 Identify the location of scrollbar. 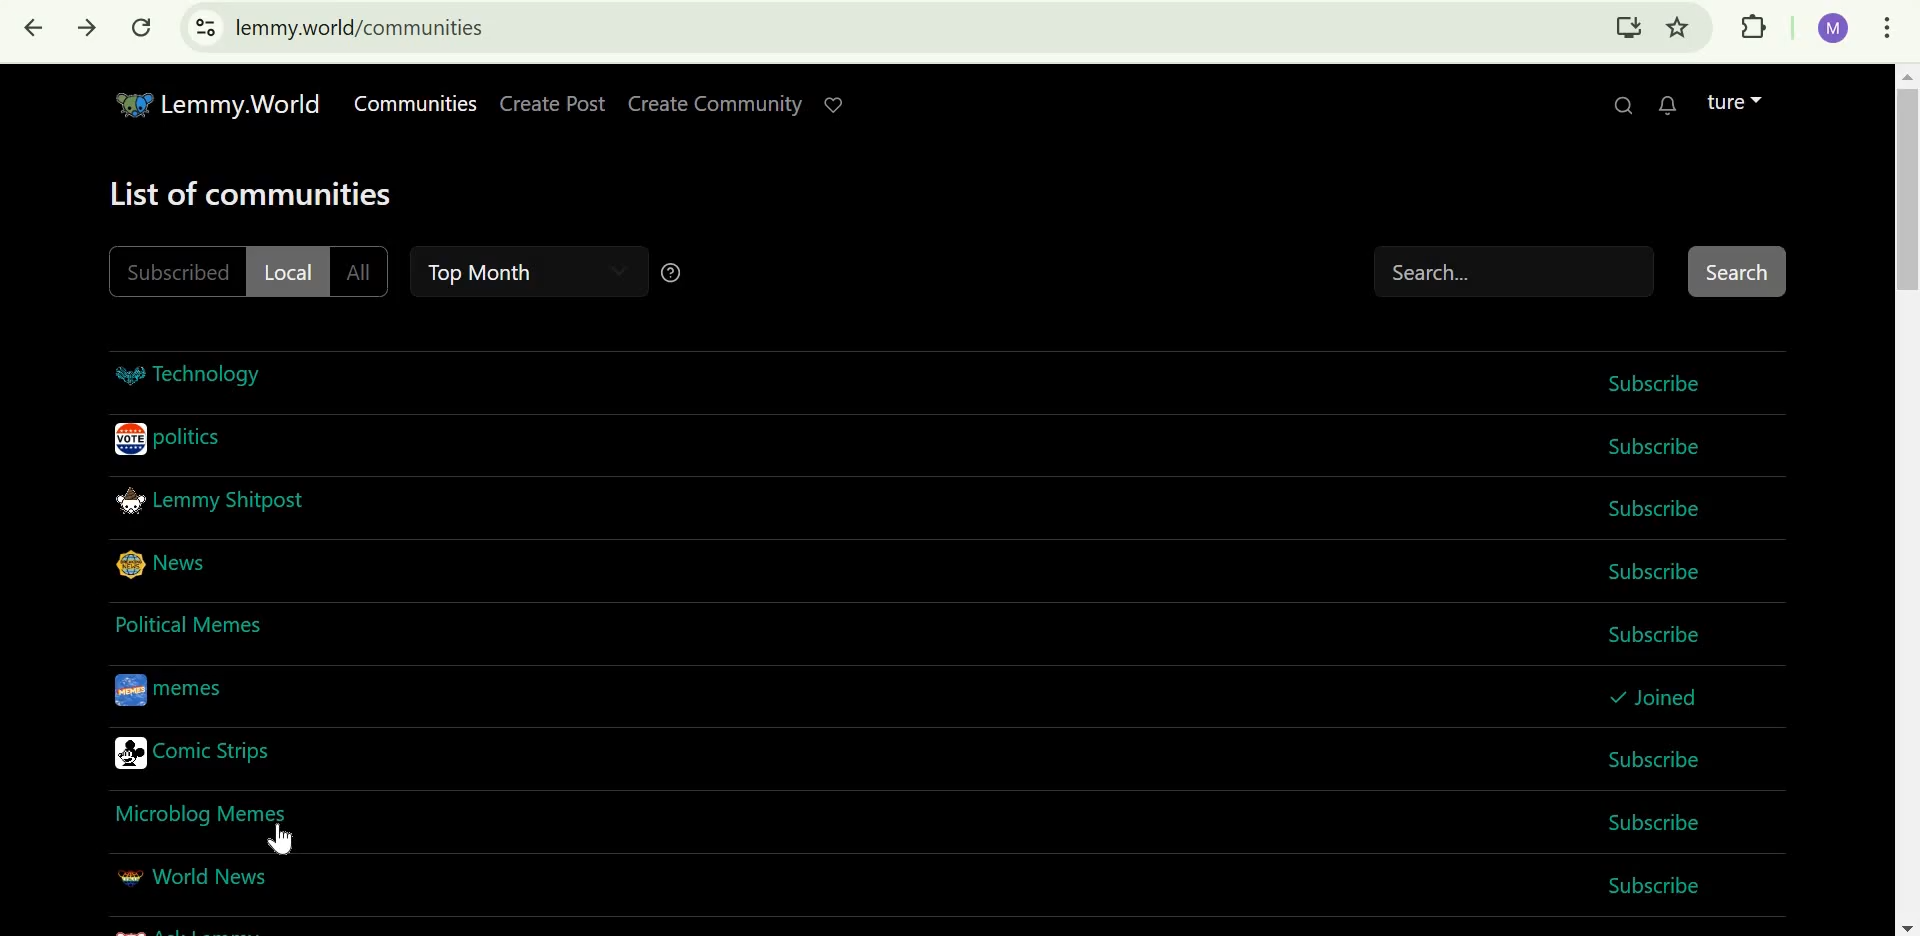
(1906, 500).